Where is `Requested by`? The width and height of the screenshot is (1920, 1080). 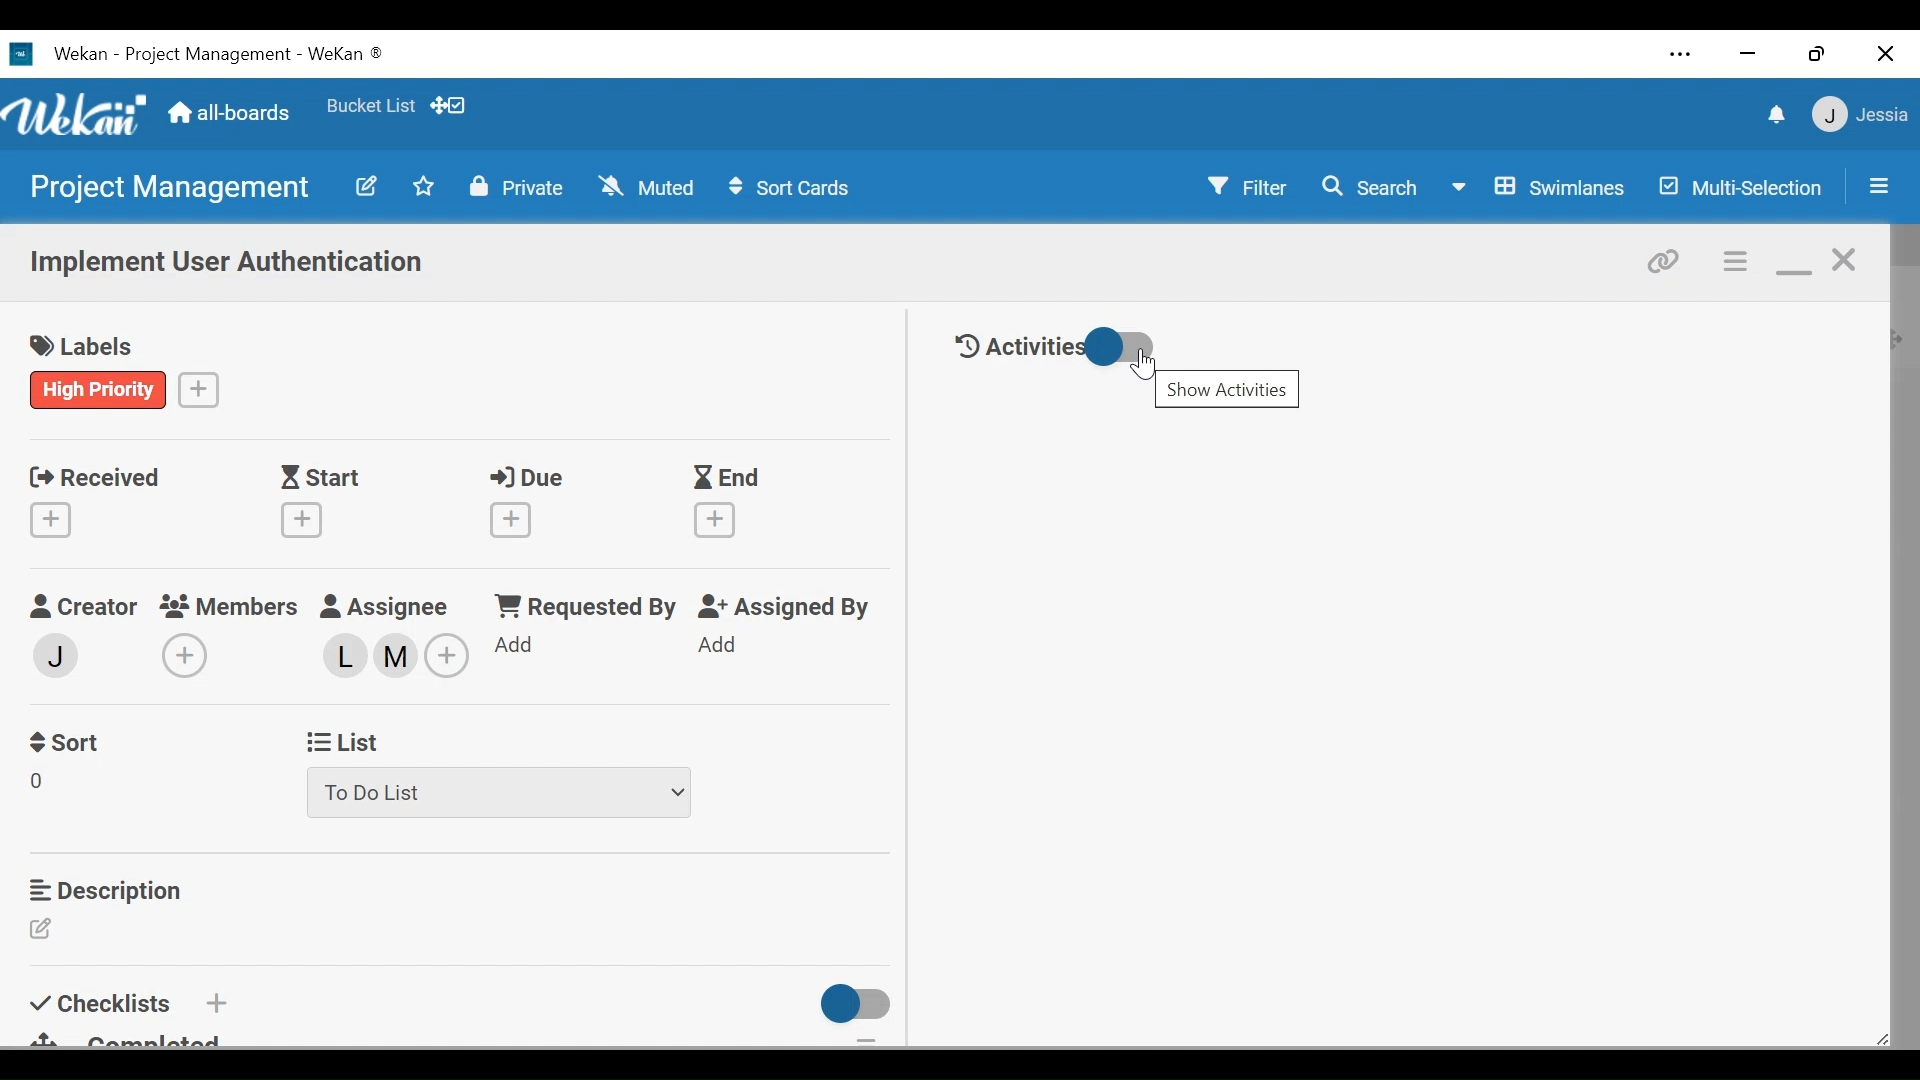 Requested by is located at coordinates (589, 606).